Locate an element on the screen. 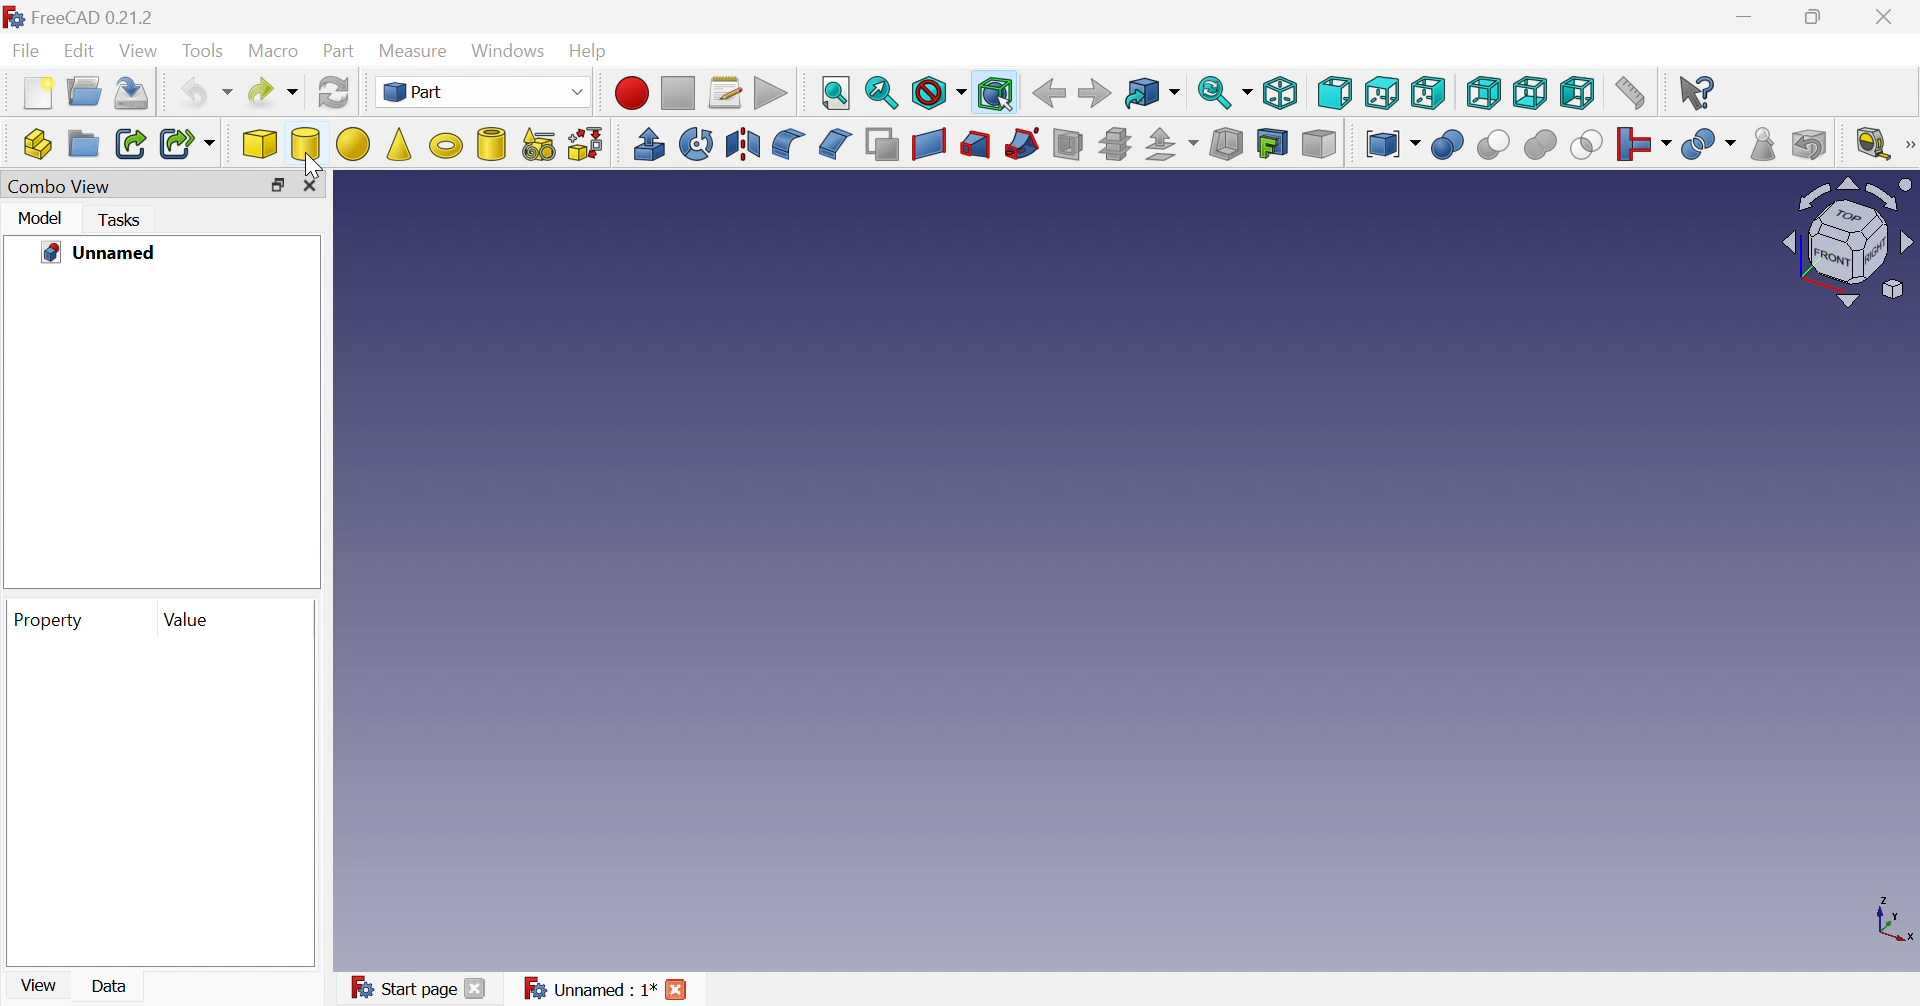 The image size is (1920, 1006). Close is located at coordinates (315, 187).